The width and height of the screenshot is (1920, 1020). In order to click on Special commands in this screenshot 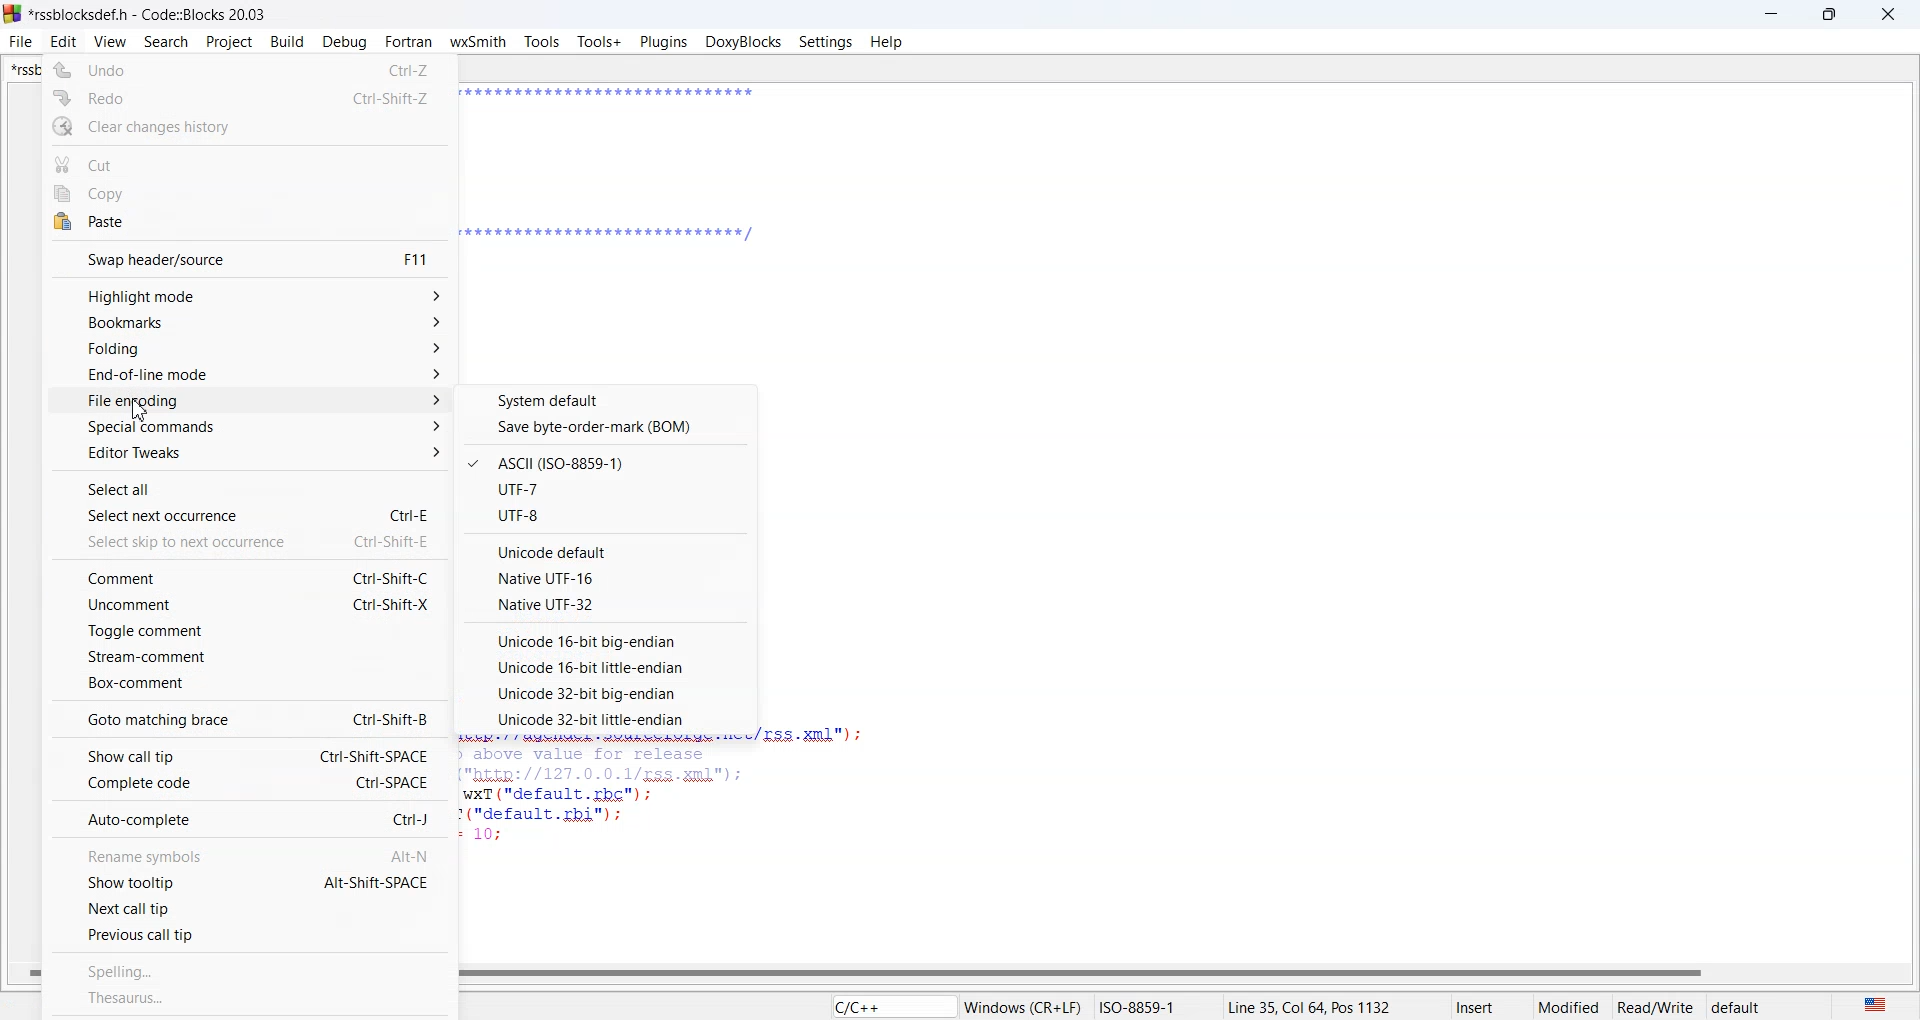, I will do `click(251, 427)`.